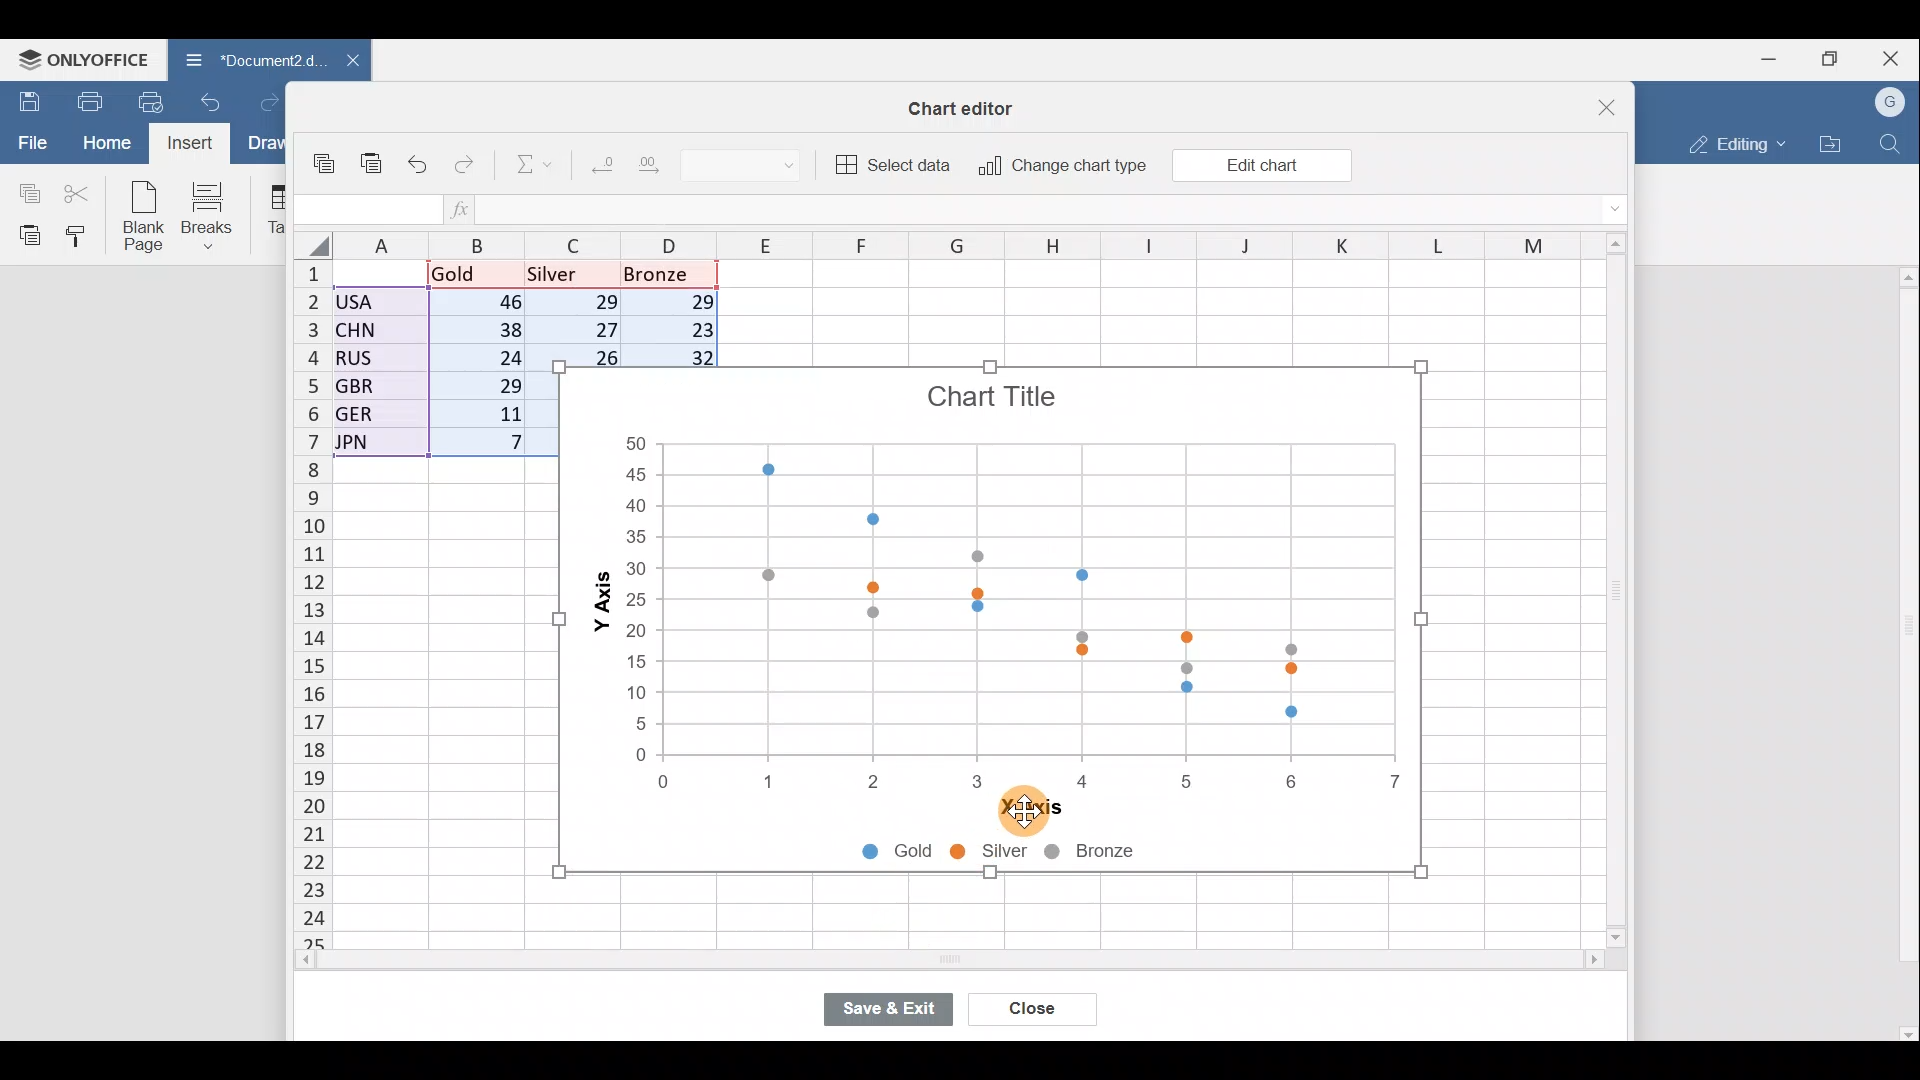 The height and width of the screenshot is (1080, 1920). Describe the element at coordinates (907, 963) in the screenshot. I see `Scroll bar` at that location.